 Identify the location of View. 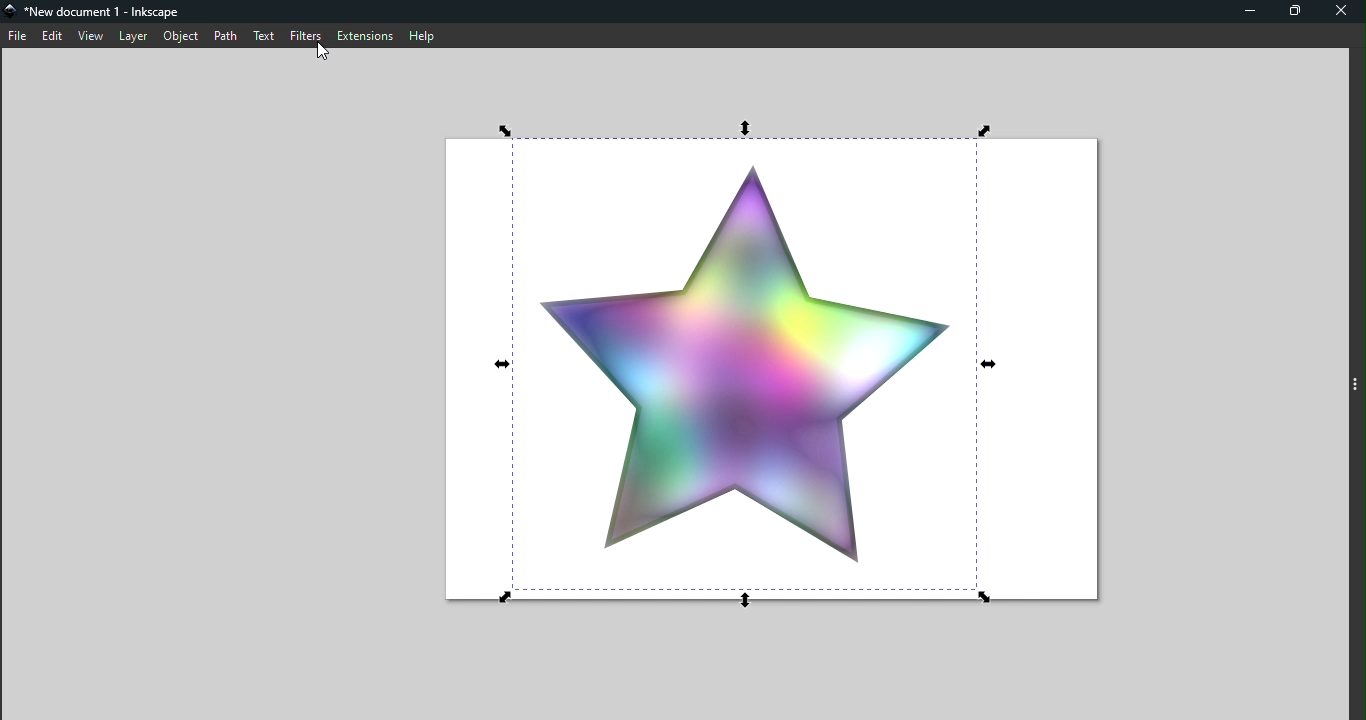
(91, 37).